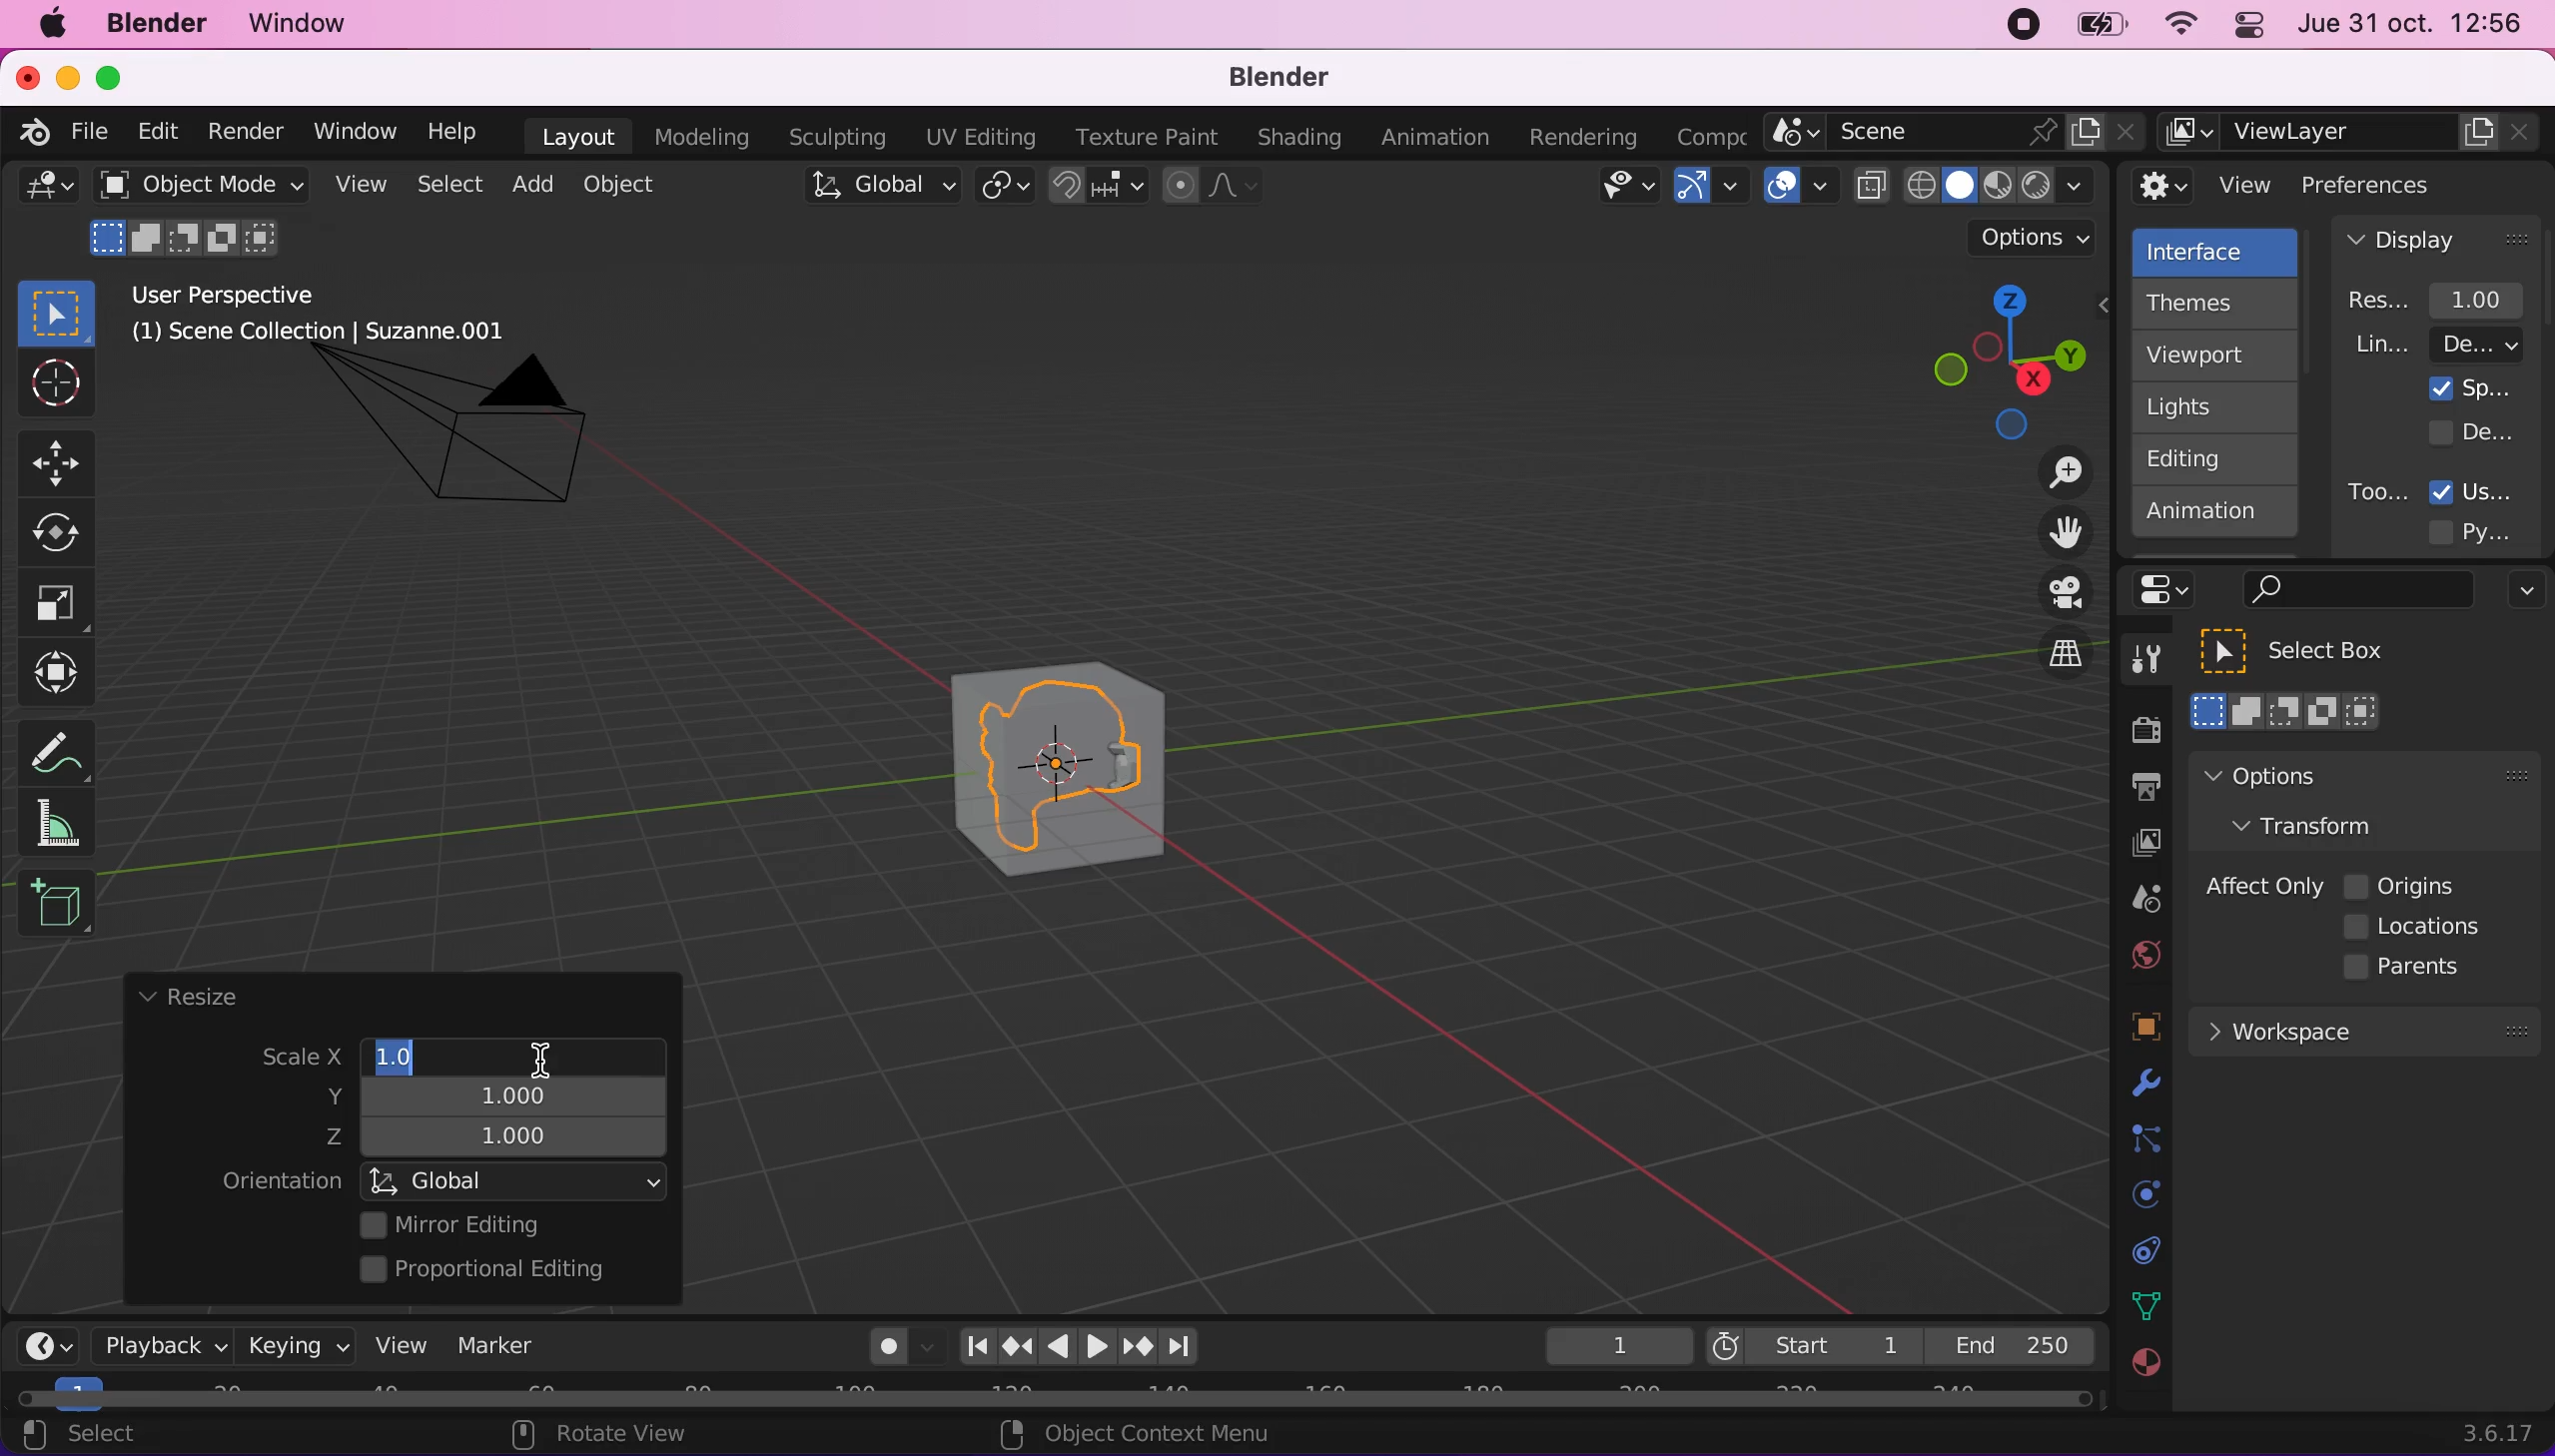 Image resolution: width=2555 pixels, height=1456 pixels. What do you see at coordinates (1017, 1346) in the screenshot?
I see `jump to keyframe` at bounding box center [1017, 1346].